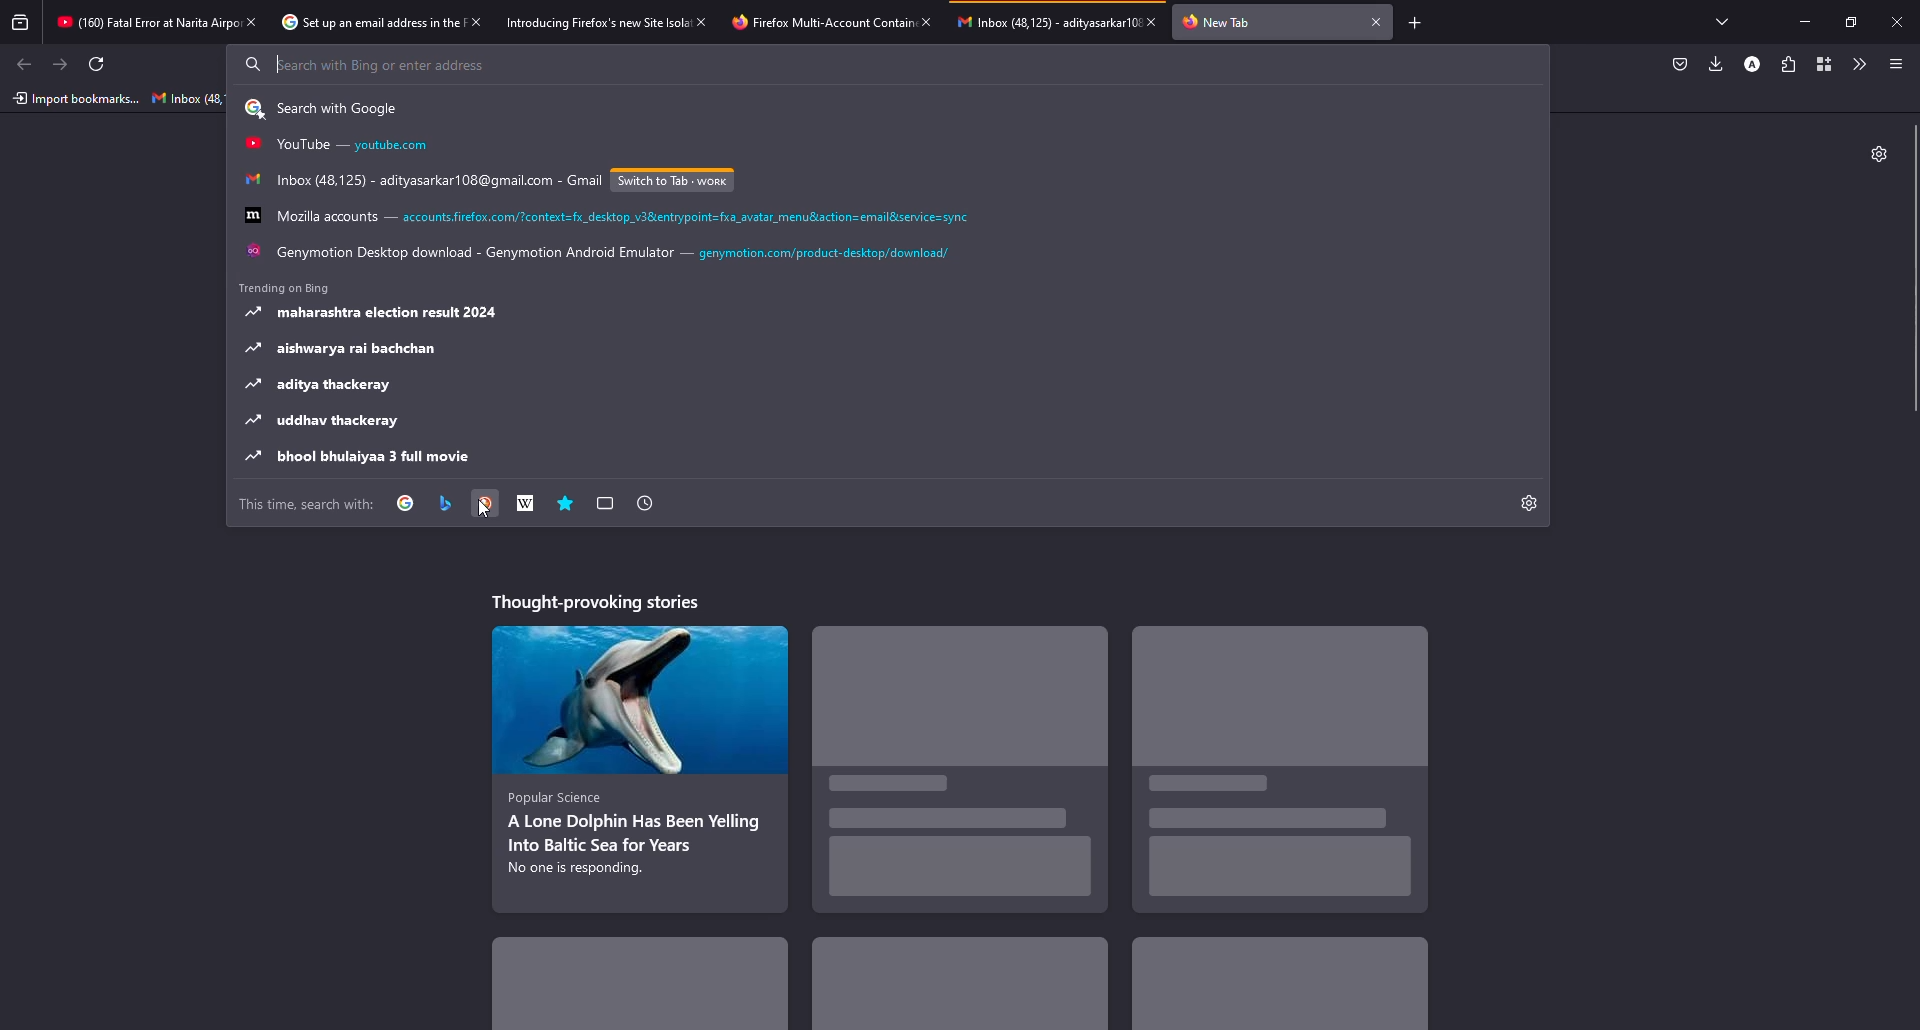 Image resolution: width=1920 pixels, height=1030 pixels. What do you see at coordinates (637, 767) in the screenshot?
I see `stories` at bounding box center [637, 767].